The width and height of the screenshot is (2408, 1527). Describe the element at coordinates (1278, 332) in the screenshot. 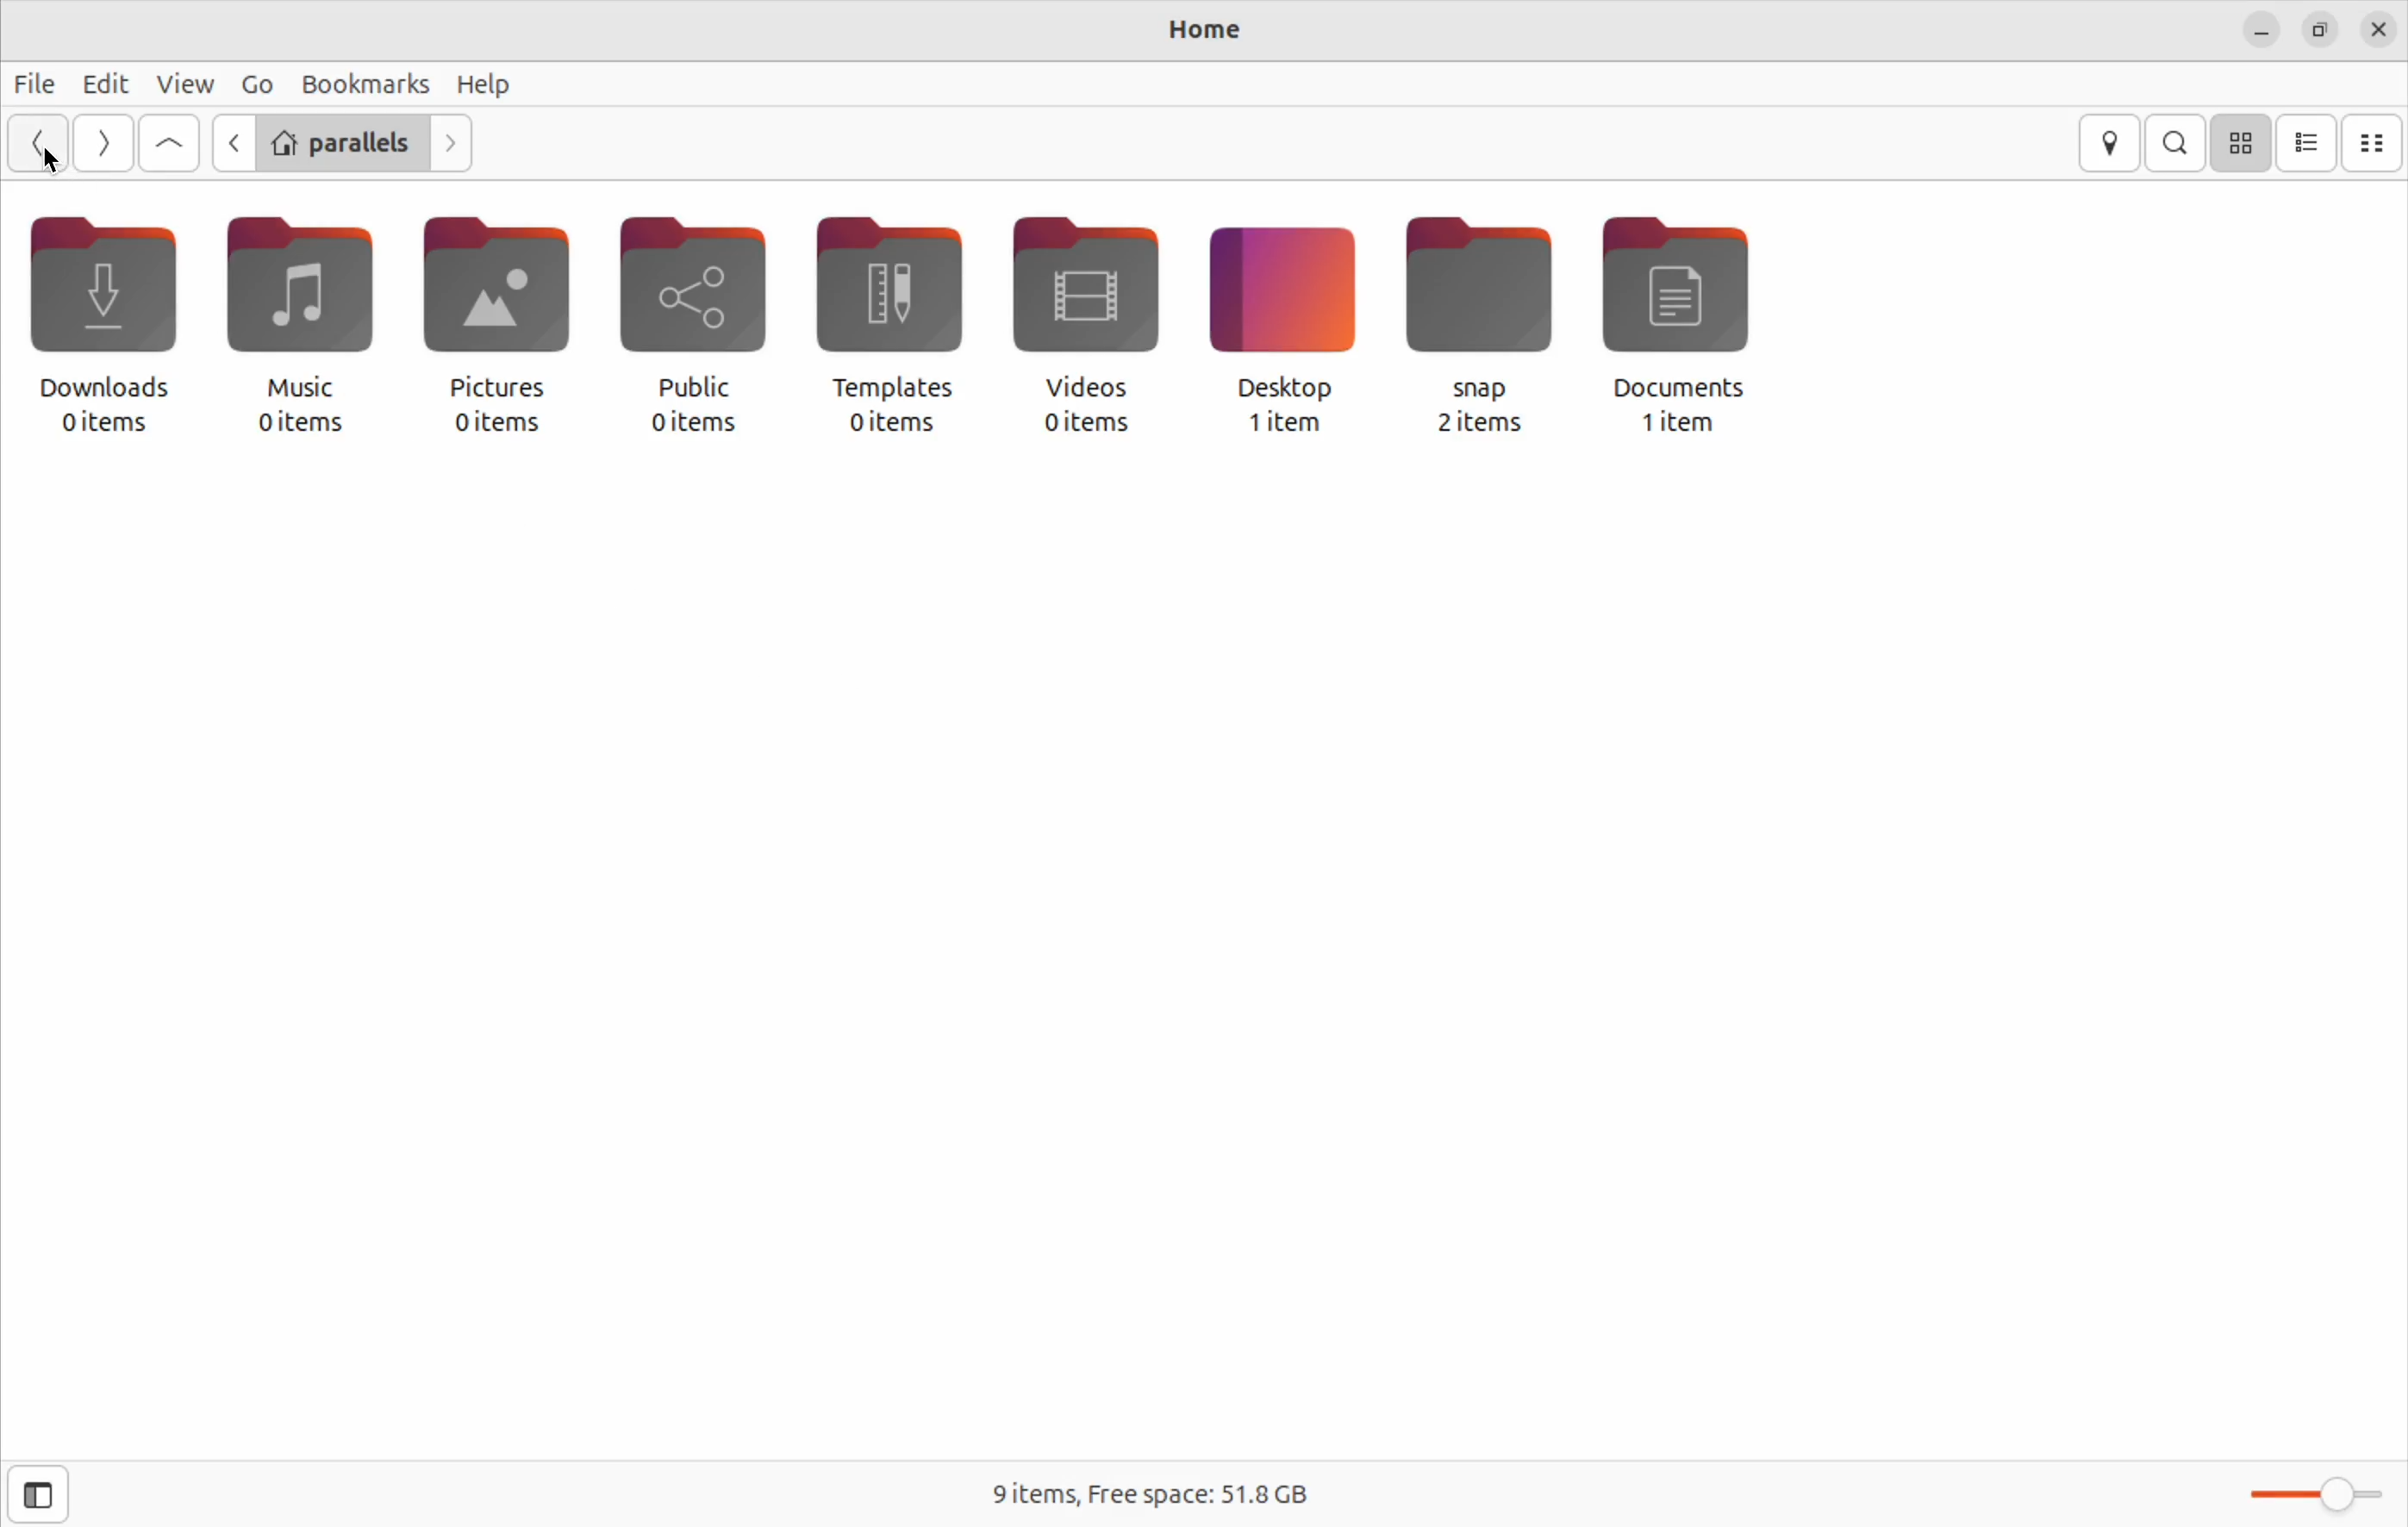

I see `desktop 1 item` at that location.